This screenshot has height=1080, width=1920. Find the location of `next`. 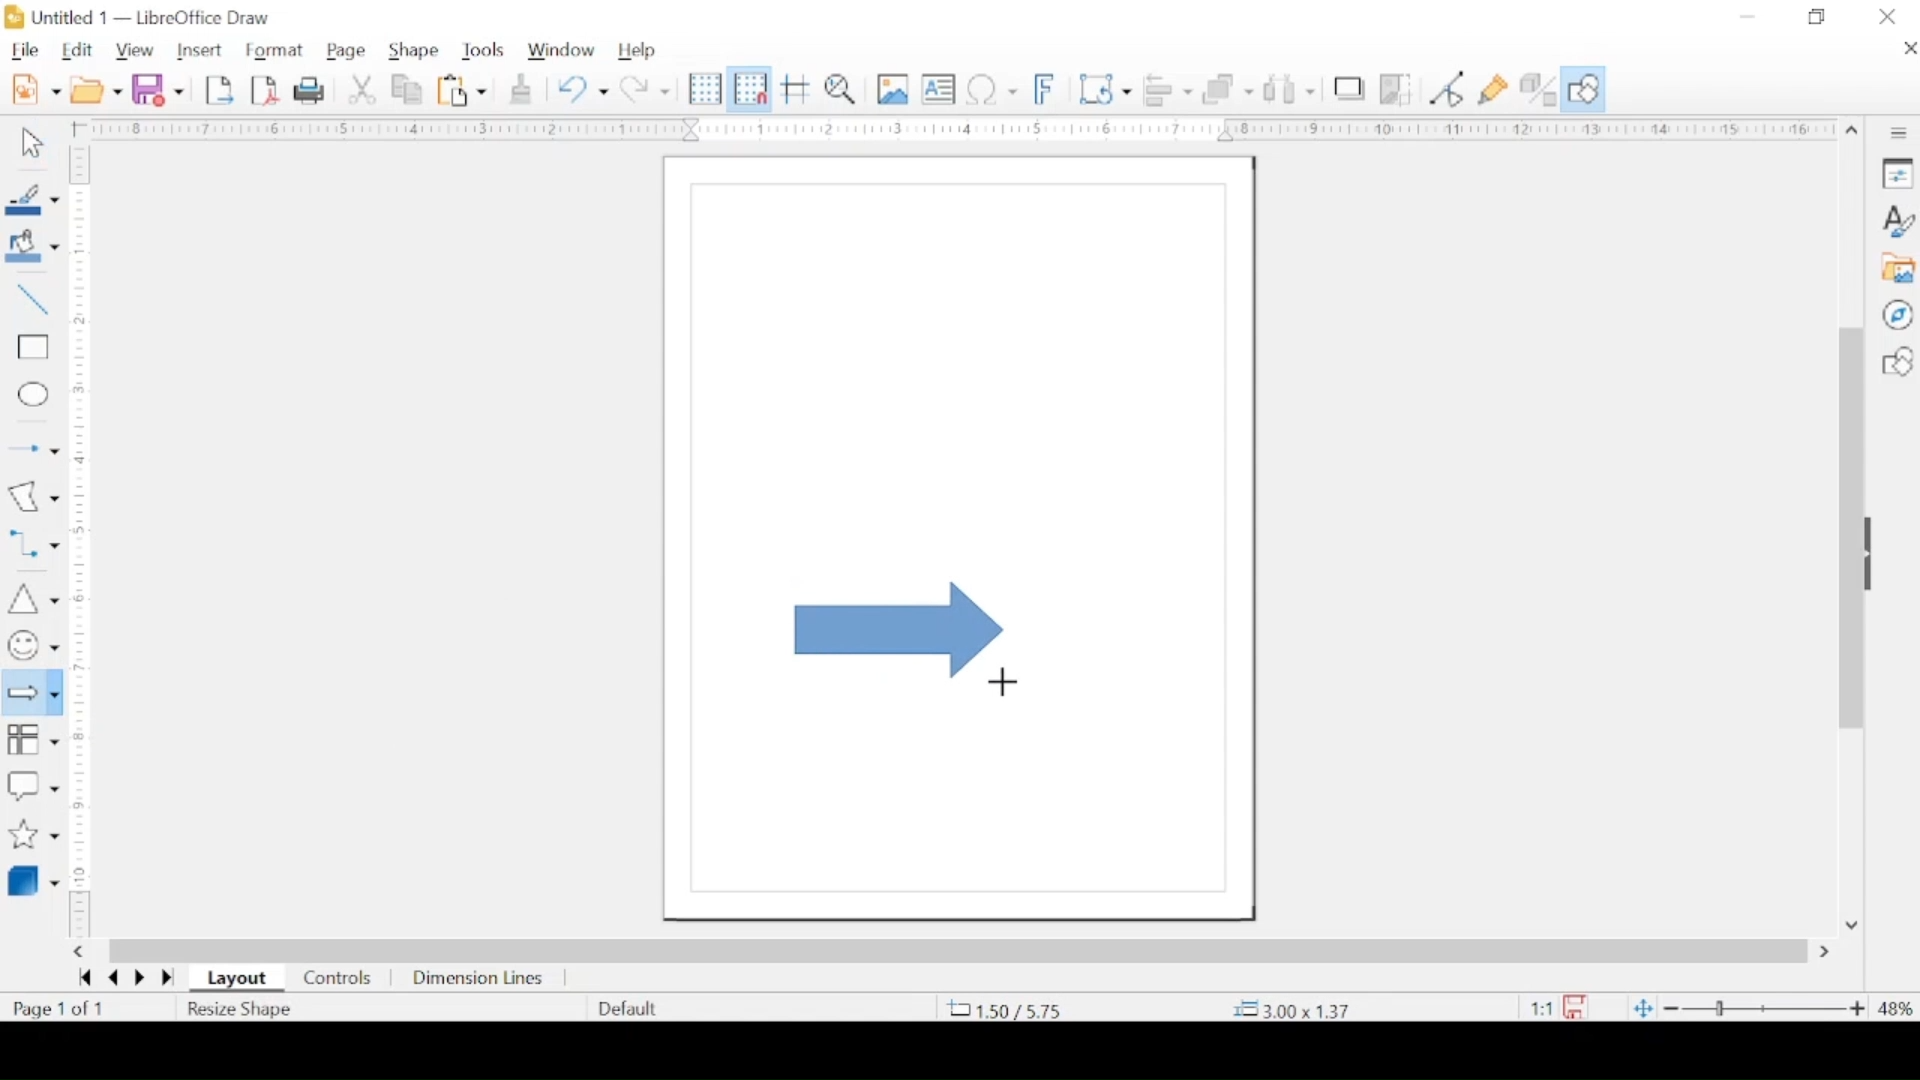

next is located at coordinates (139, 978).